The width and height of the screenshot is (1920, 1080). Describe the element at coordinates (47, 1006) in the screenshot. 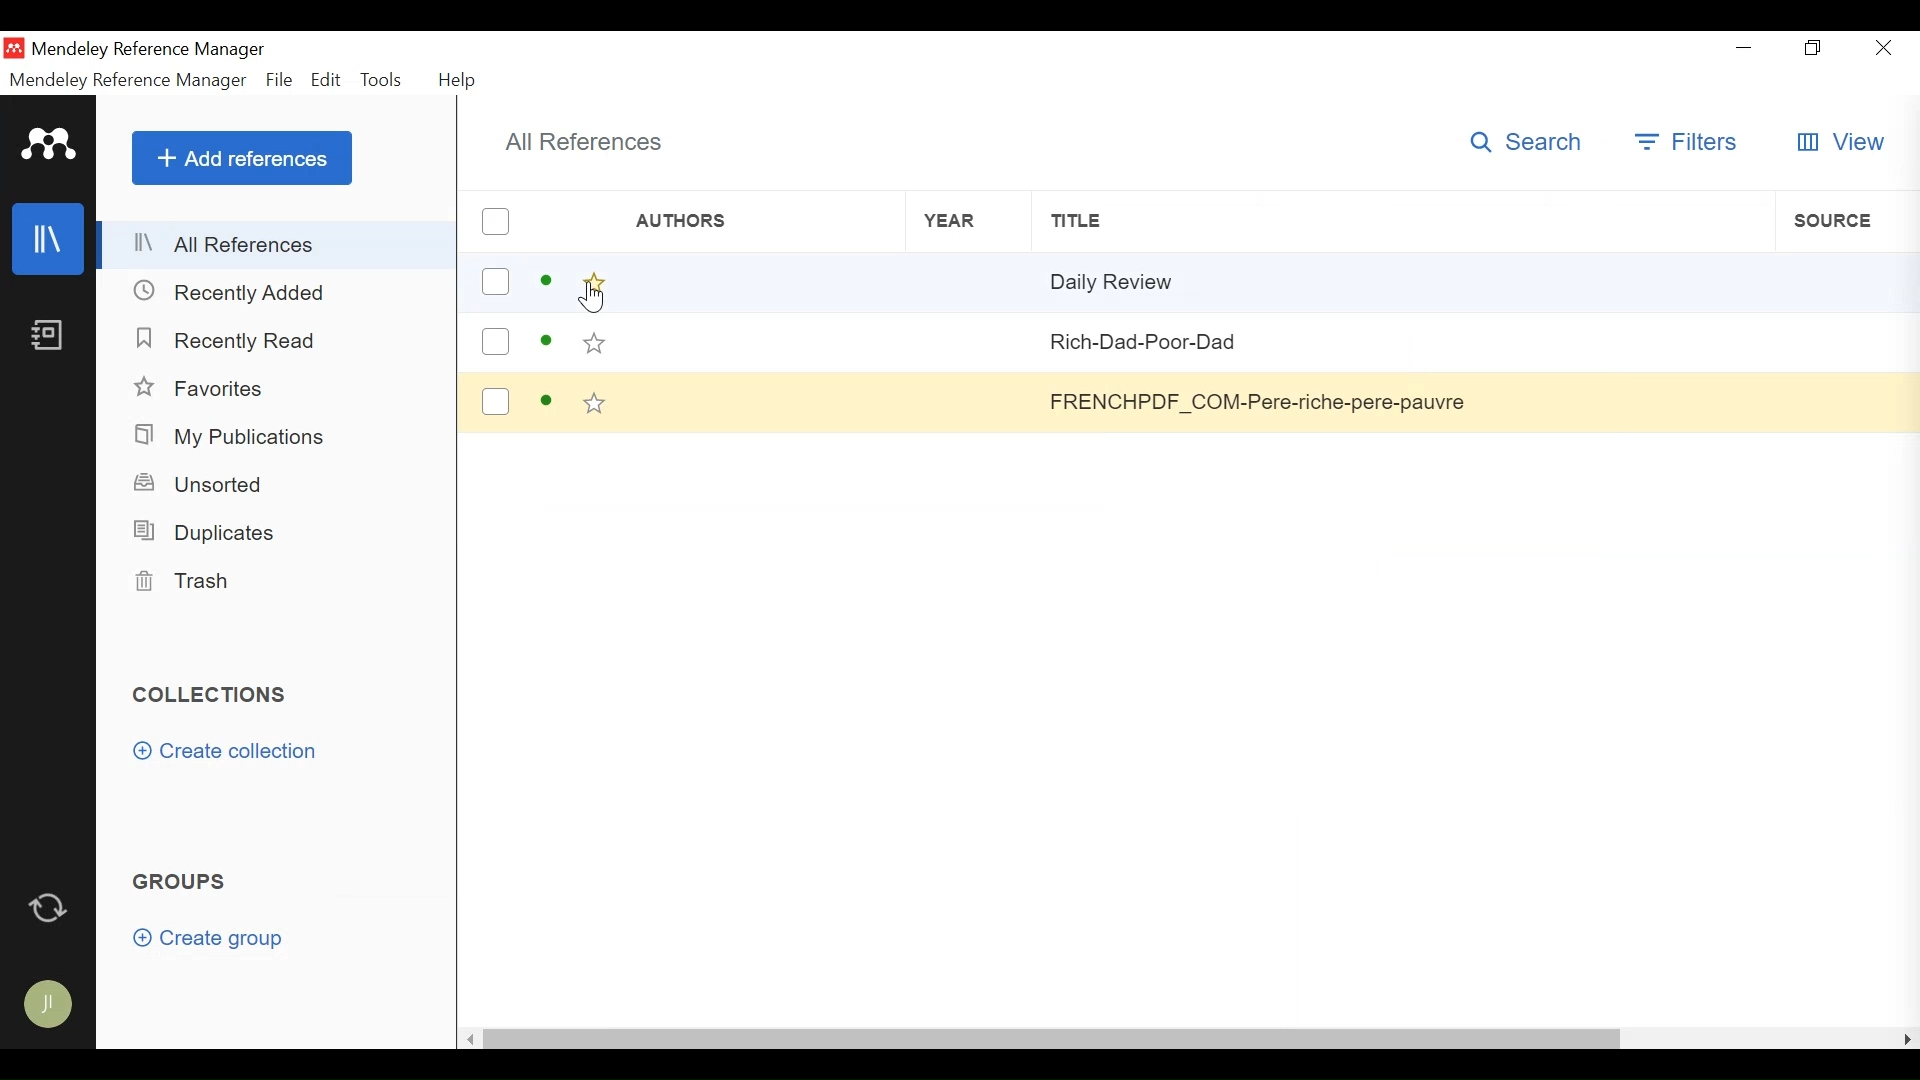

I see `Avatar` at that location.